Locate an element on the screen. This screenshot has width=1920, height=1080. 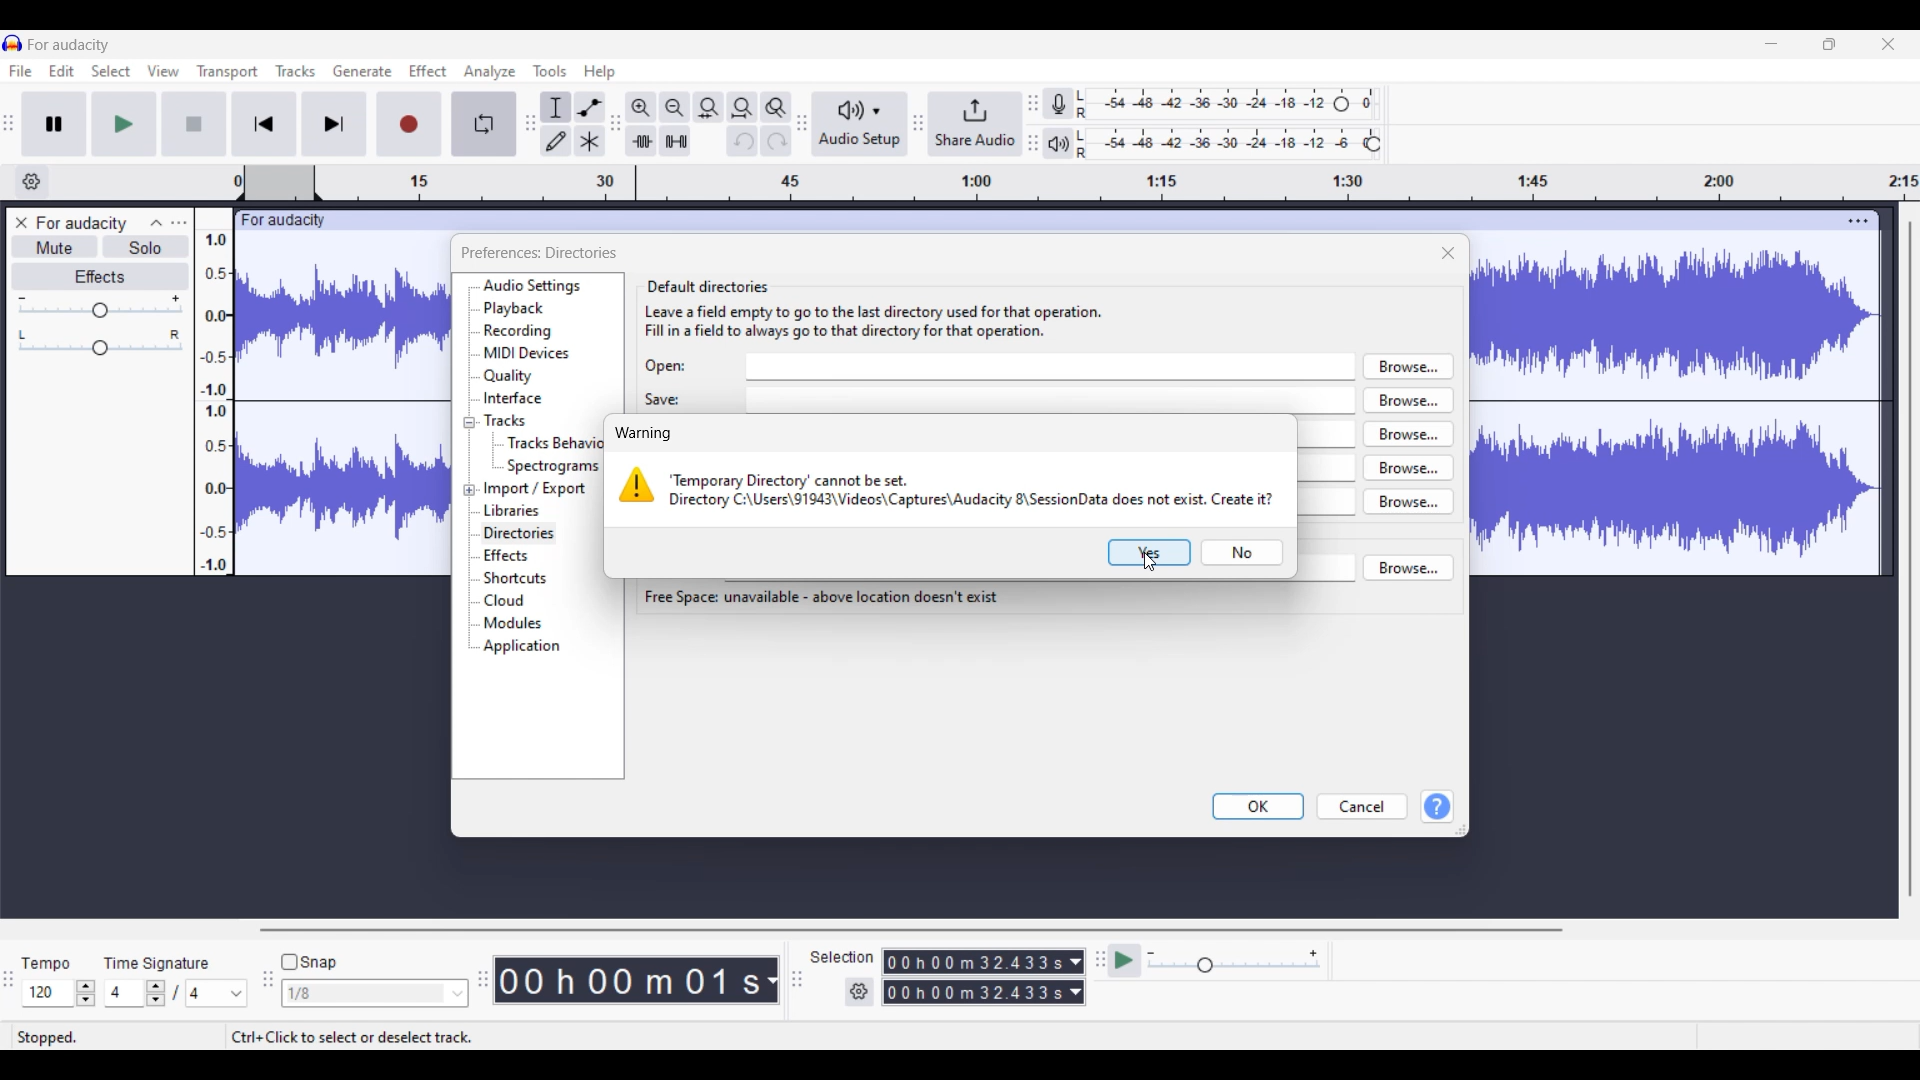
Interface is located at coordinates (514, 398).